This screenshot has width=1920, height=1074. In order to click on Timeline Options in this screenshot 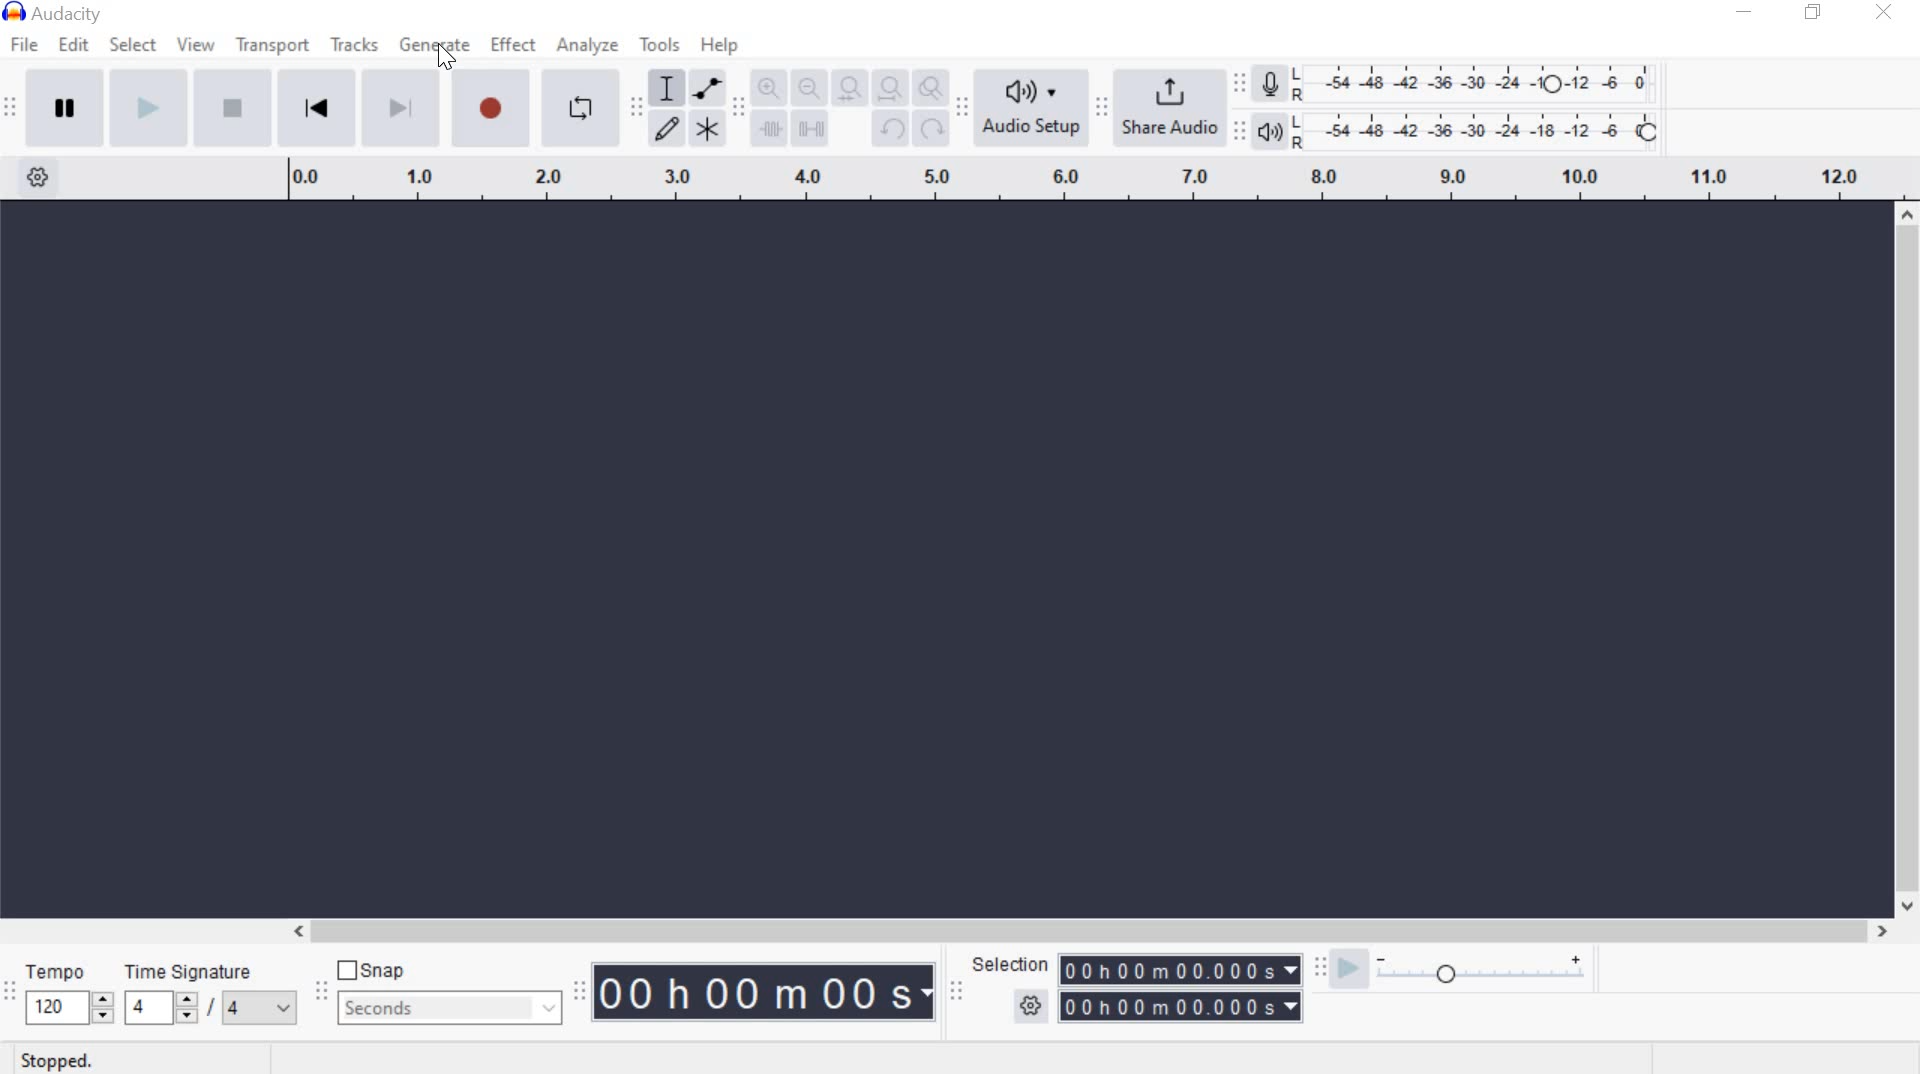, I will do `click(43, 179)`.